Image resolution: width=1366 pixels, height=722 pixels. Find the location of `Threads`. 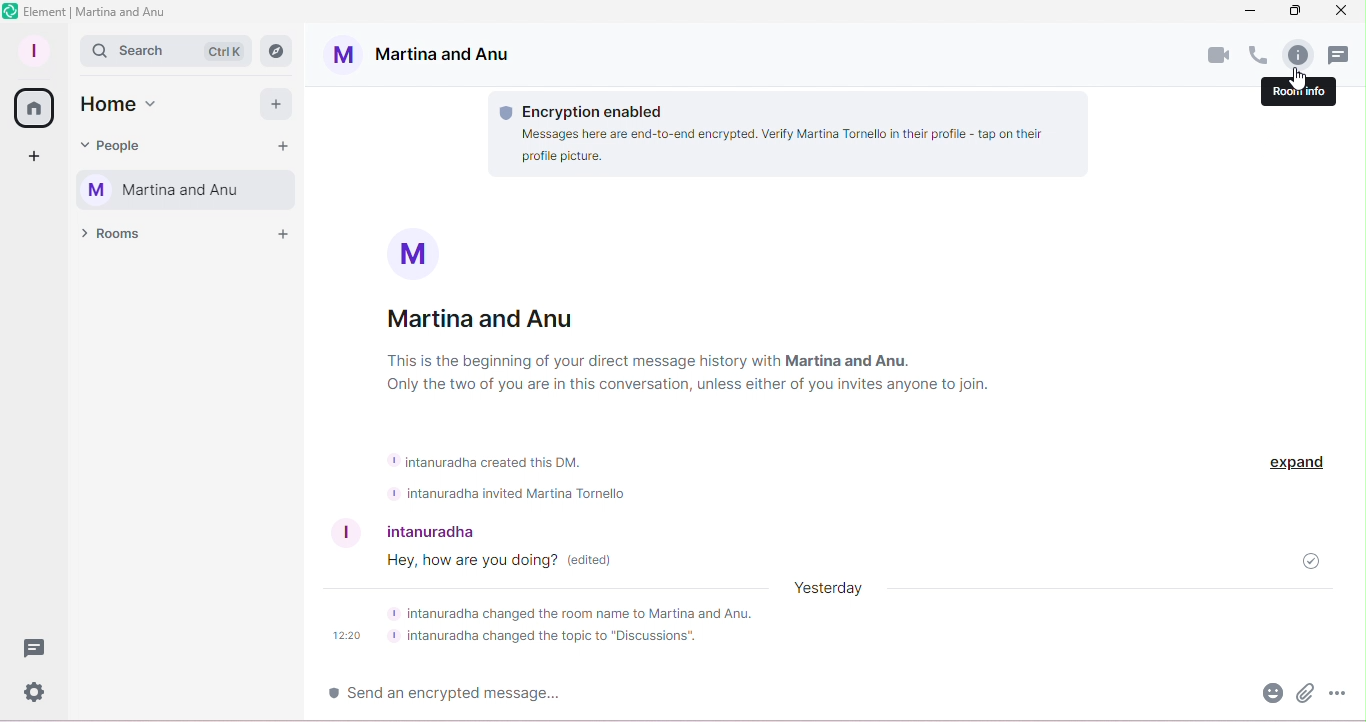

Threads is located at coordinates (1339, 55).